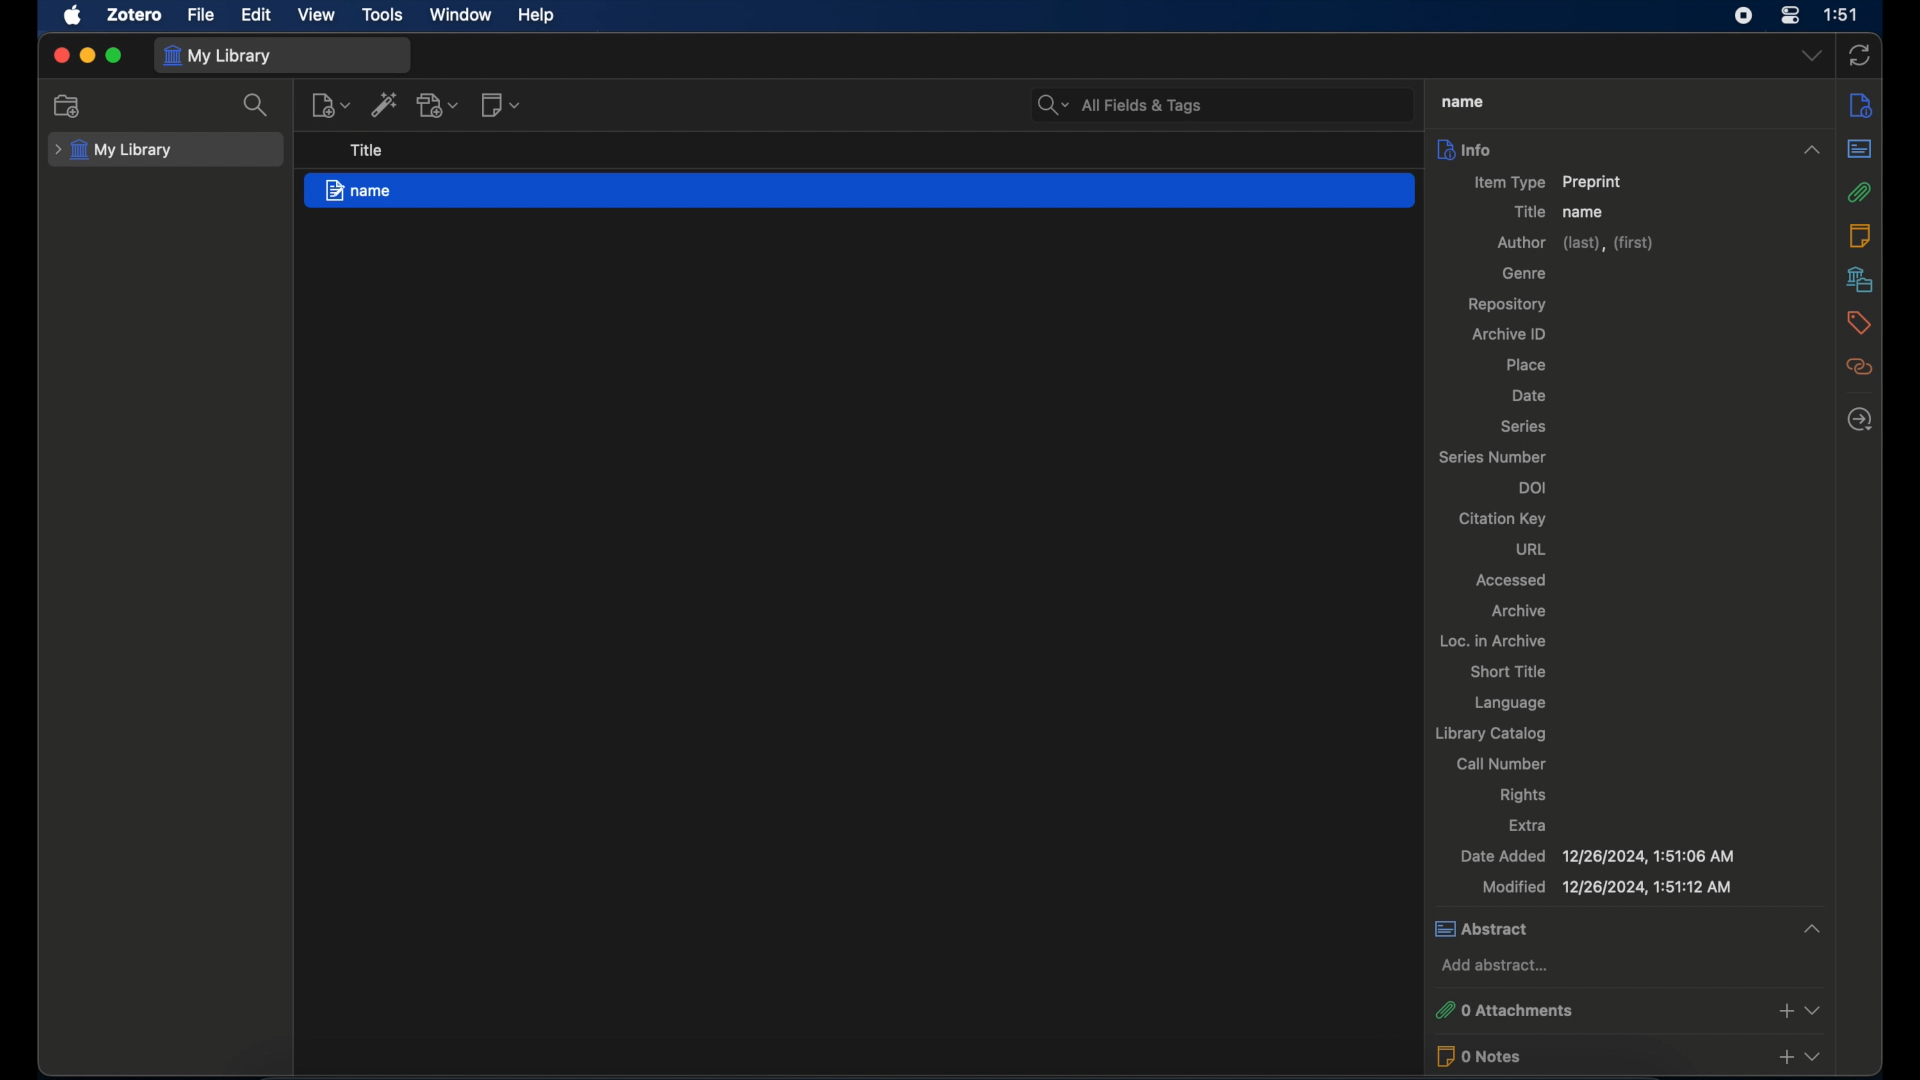  Describe the element at coordinates (1530, 395) in the screenshot. I see `date` at that location.